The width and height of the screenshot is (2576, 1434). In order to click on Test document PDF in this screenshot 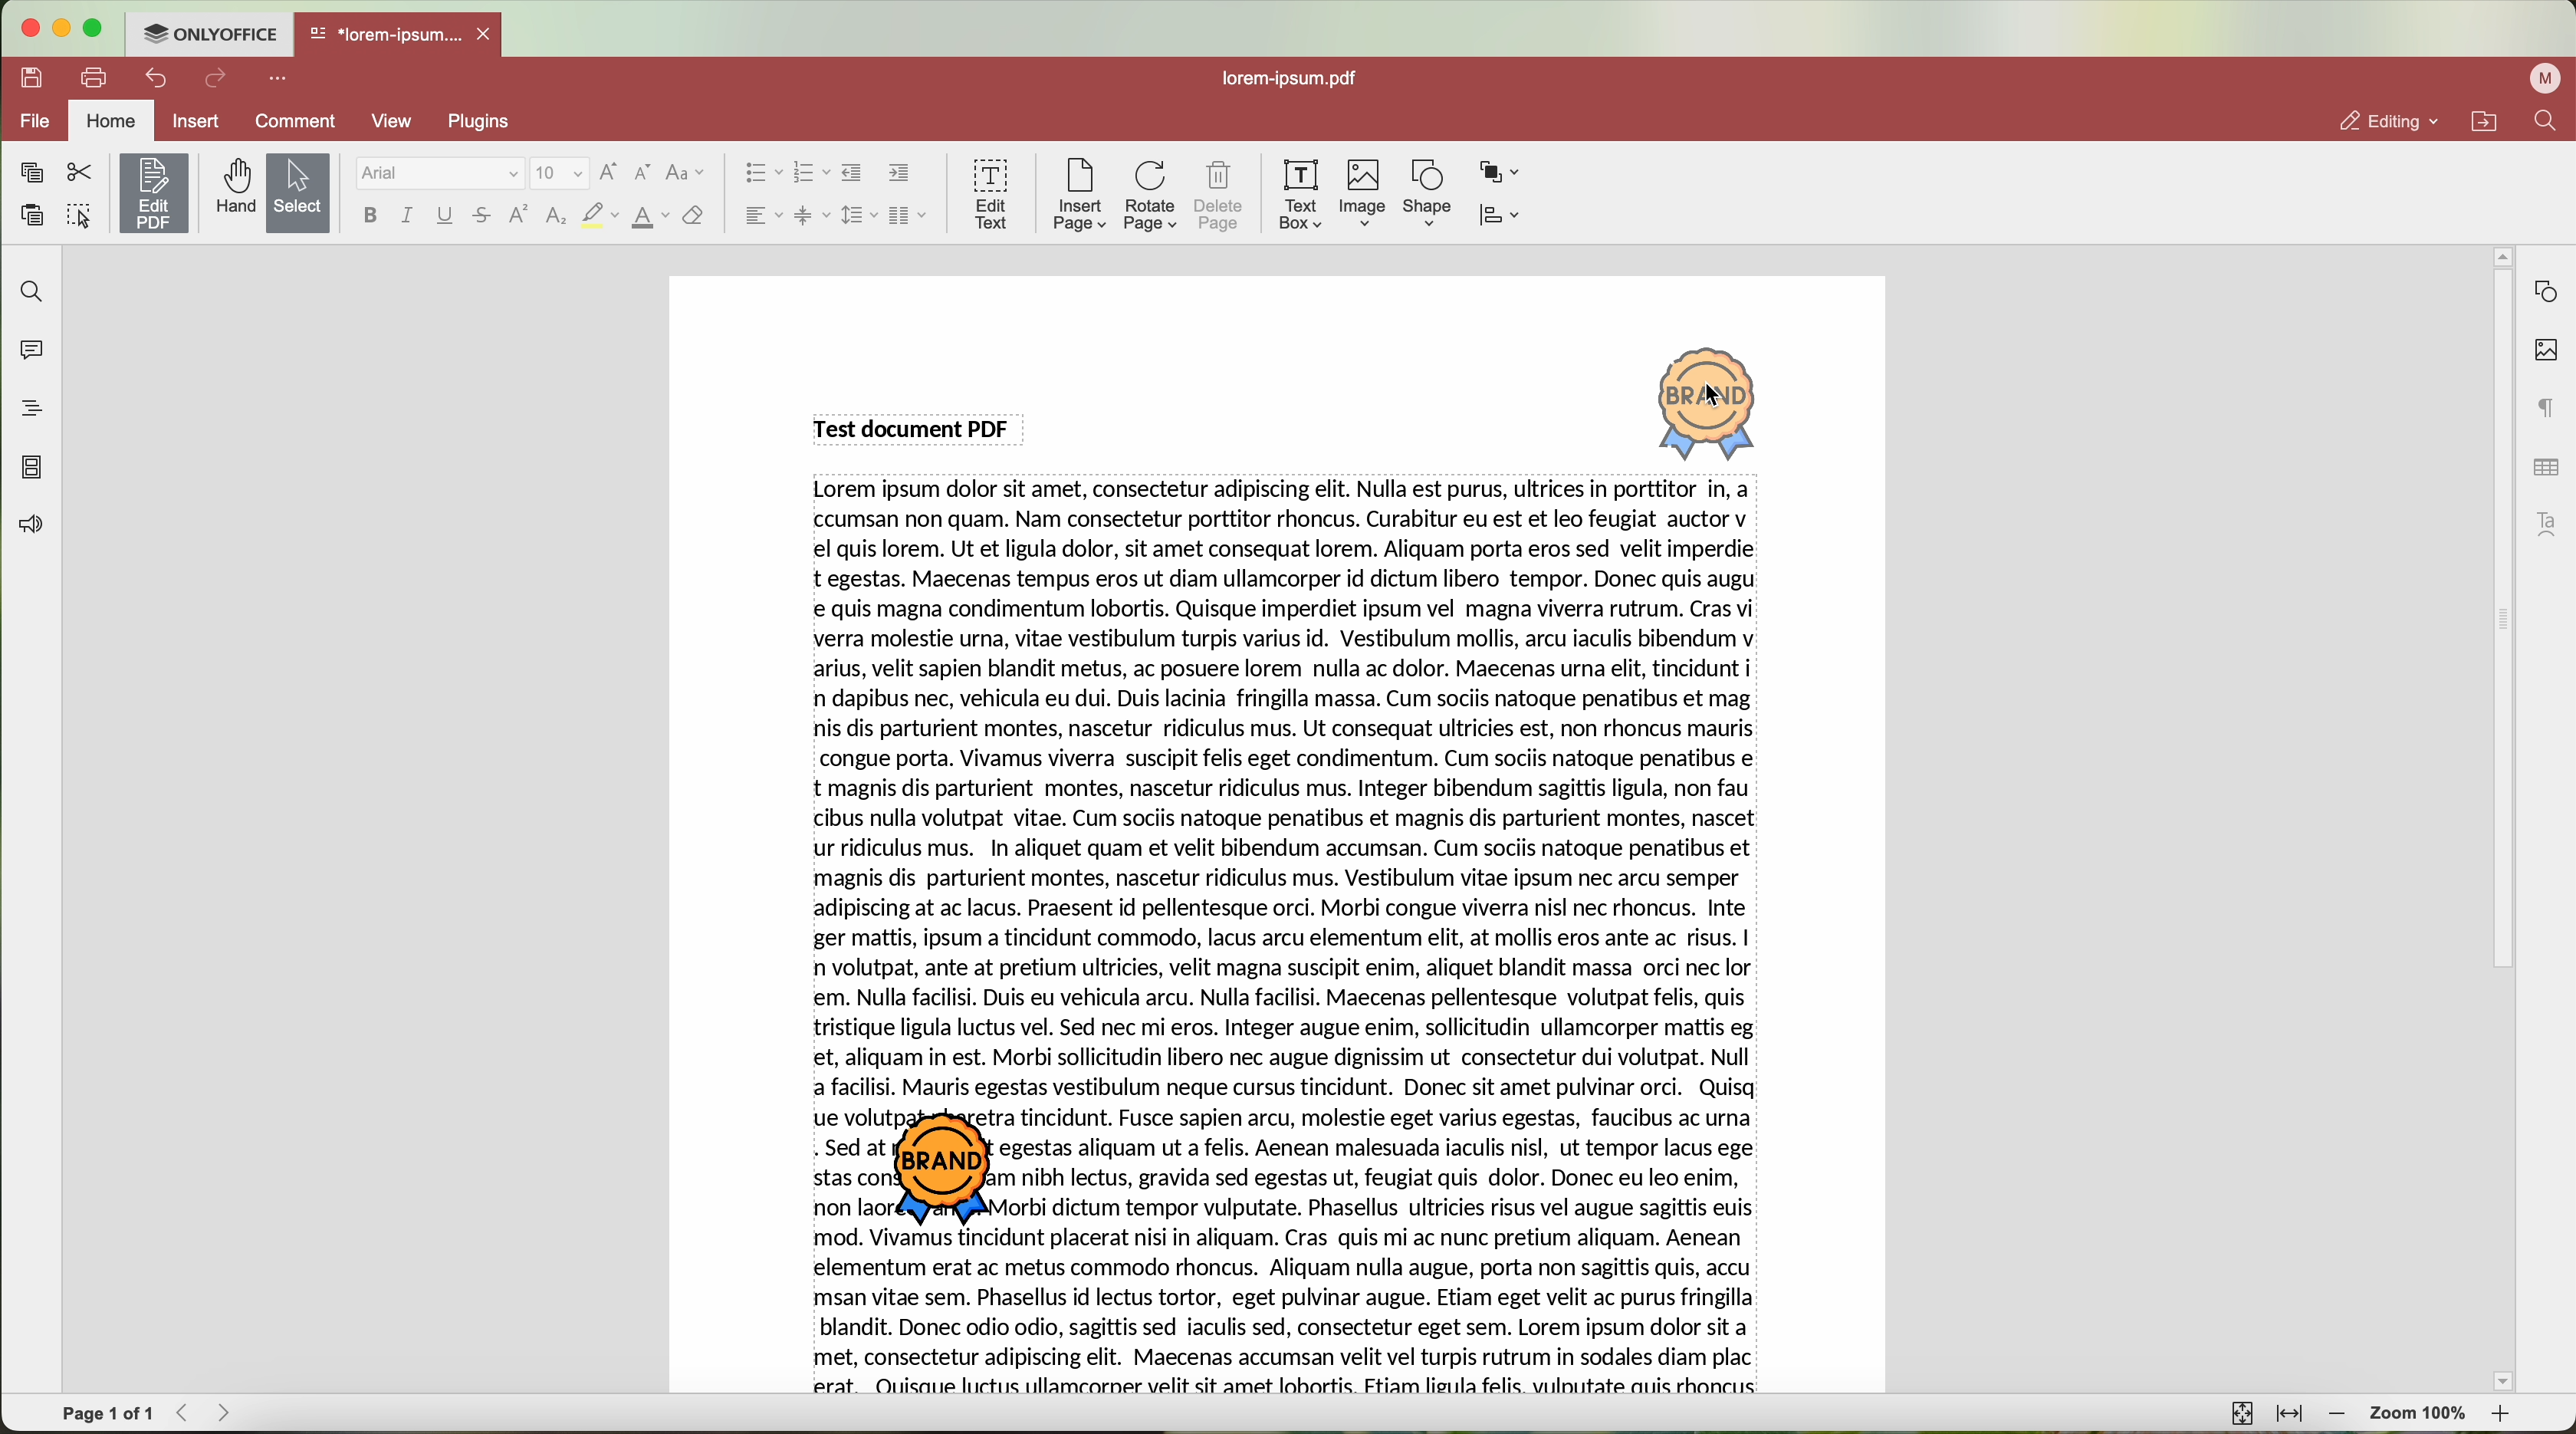, I will do `click(917, 427)`.